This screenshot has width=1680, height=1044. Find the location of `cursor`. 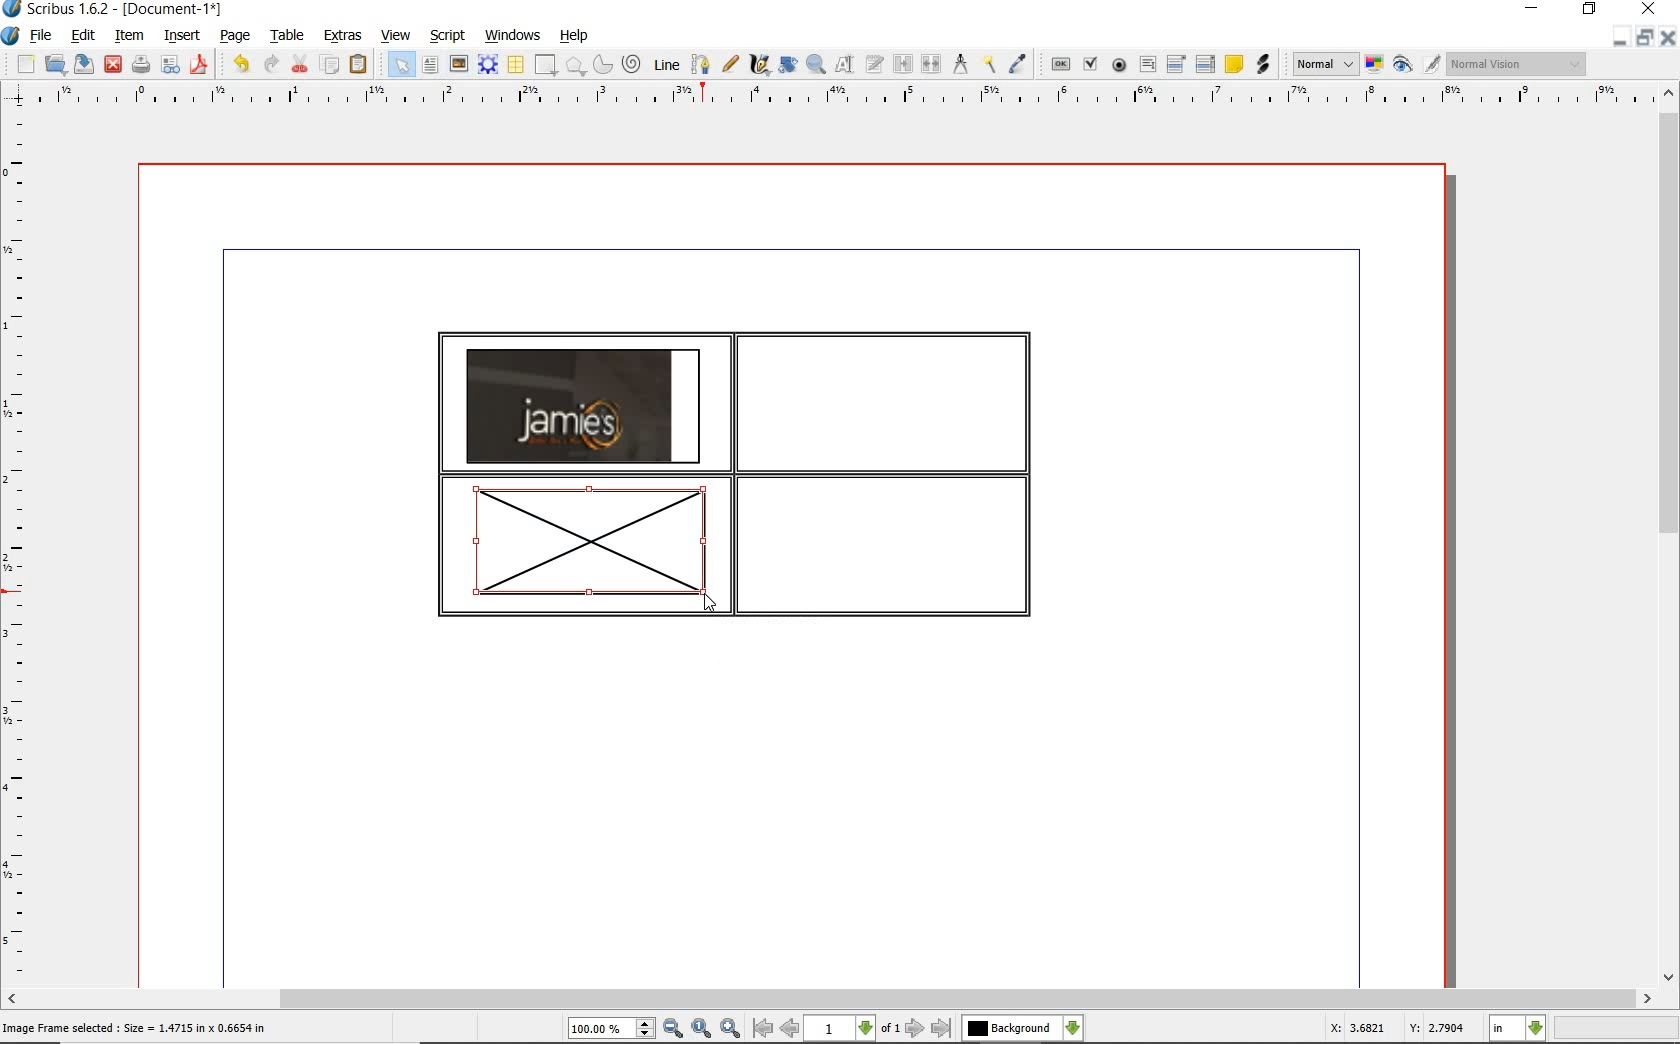

cursor is located at coordinates (709, 604).